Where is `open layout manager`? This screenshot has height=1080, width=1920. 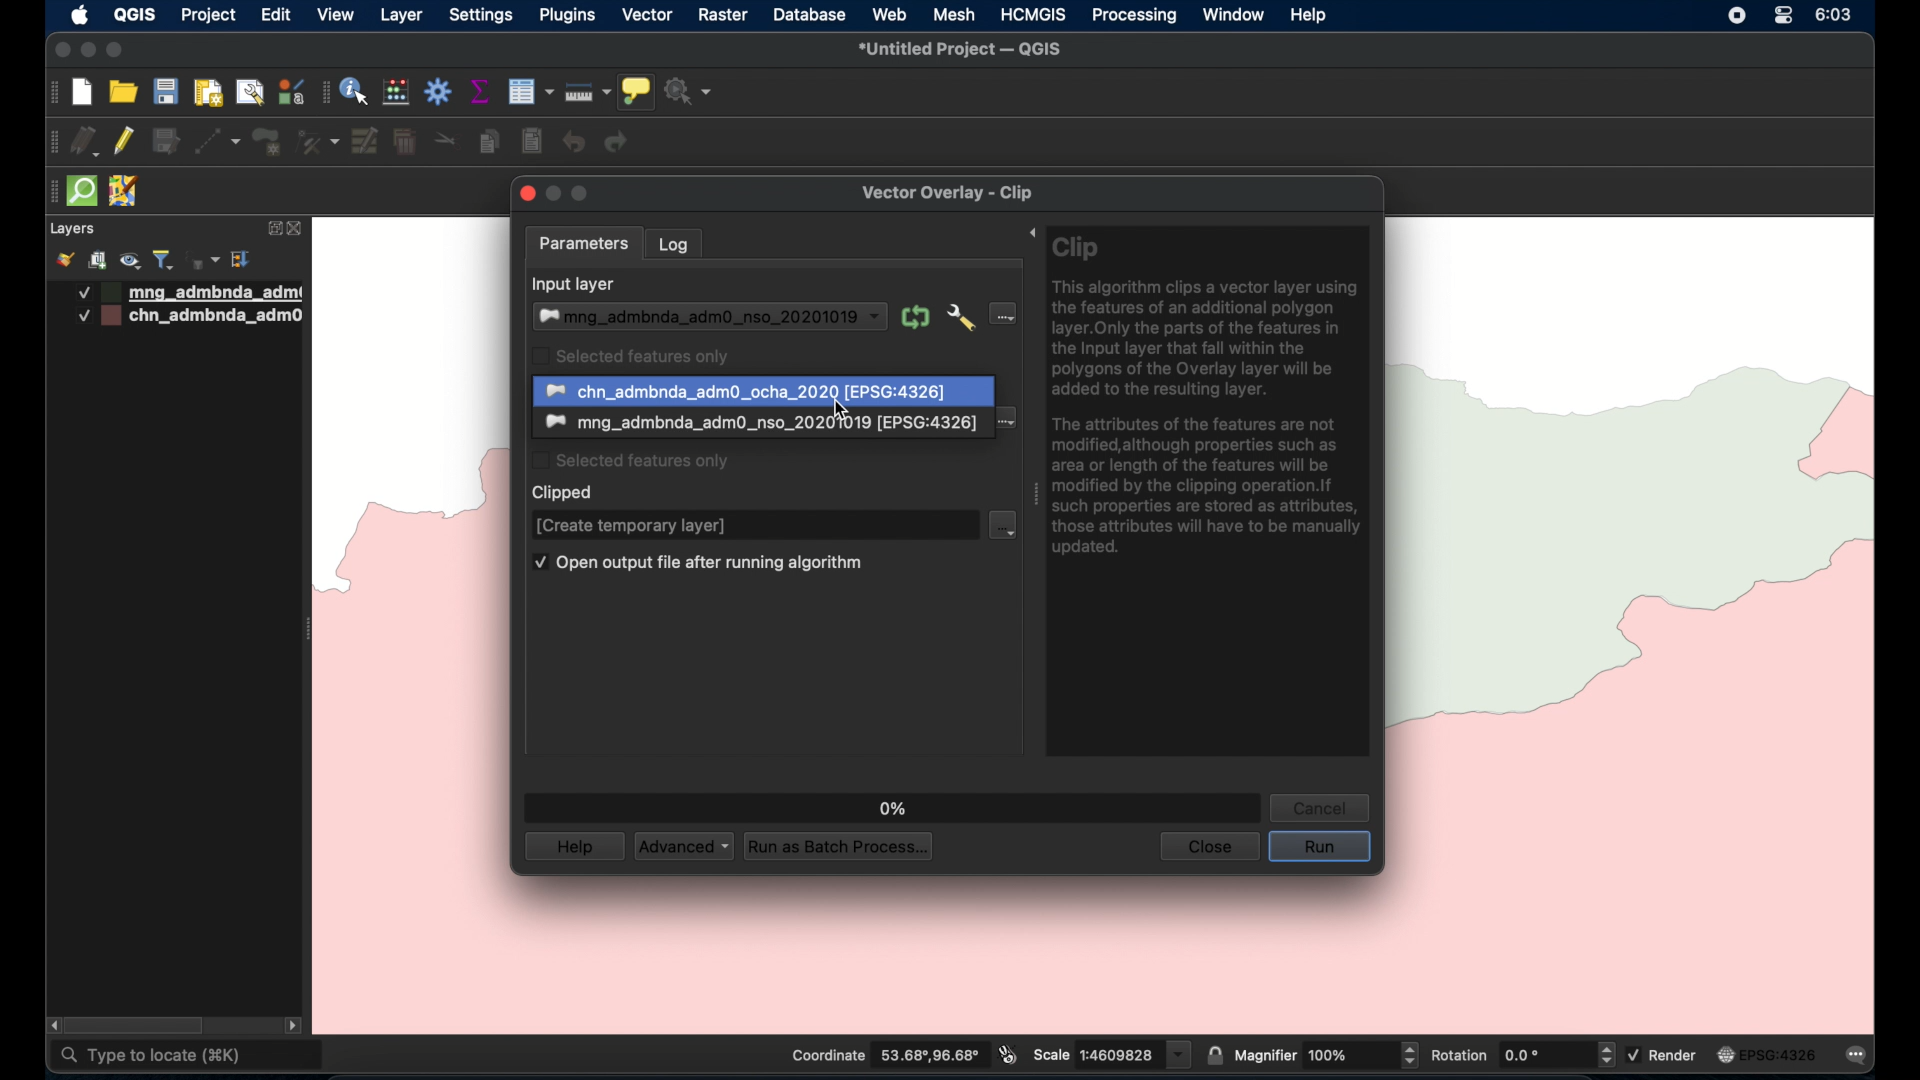
open layout manager is located at coordinates (249, 94).